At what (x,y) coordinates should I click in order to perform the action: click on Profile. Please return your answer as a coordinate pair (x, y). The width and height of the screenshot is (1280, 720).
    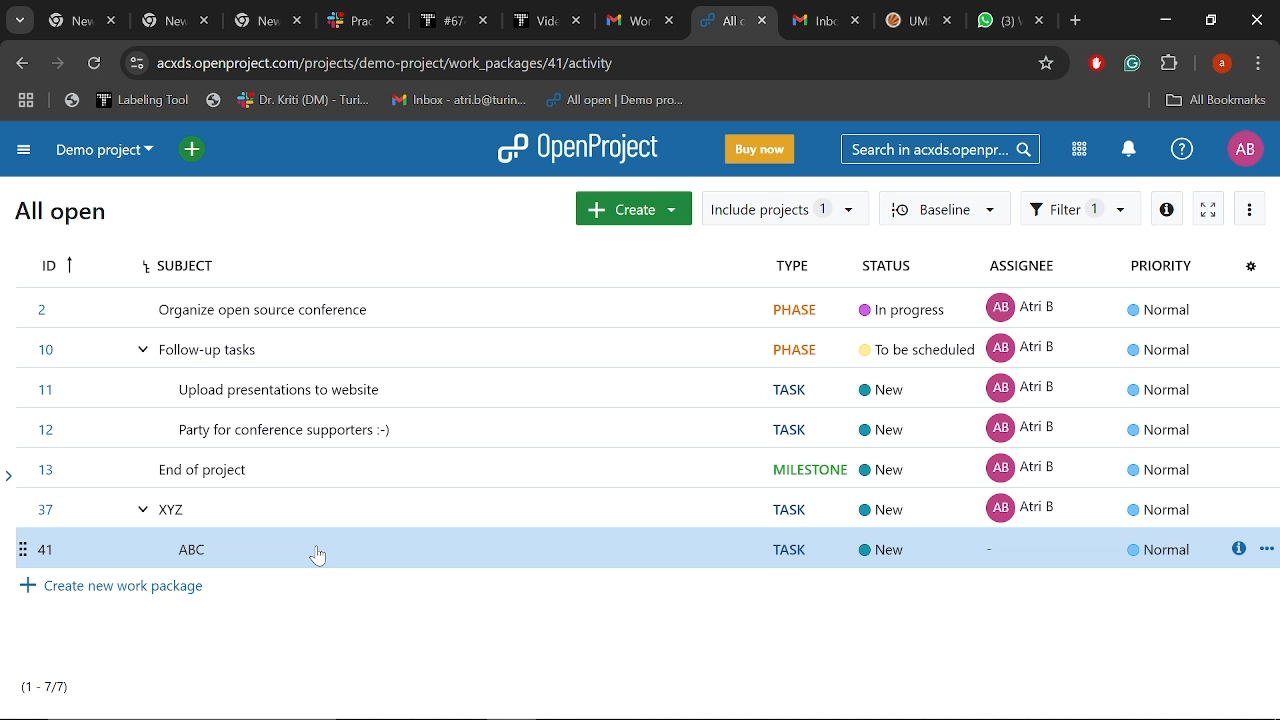
    Looking at the image, I should click on (1244, 148).